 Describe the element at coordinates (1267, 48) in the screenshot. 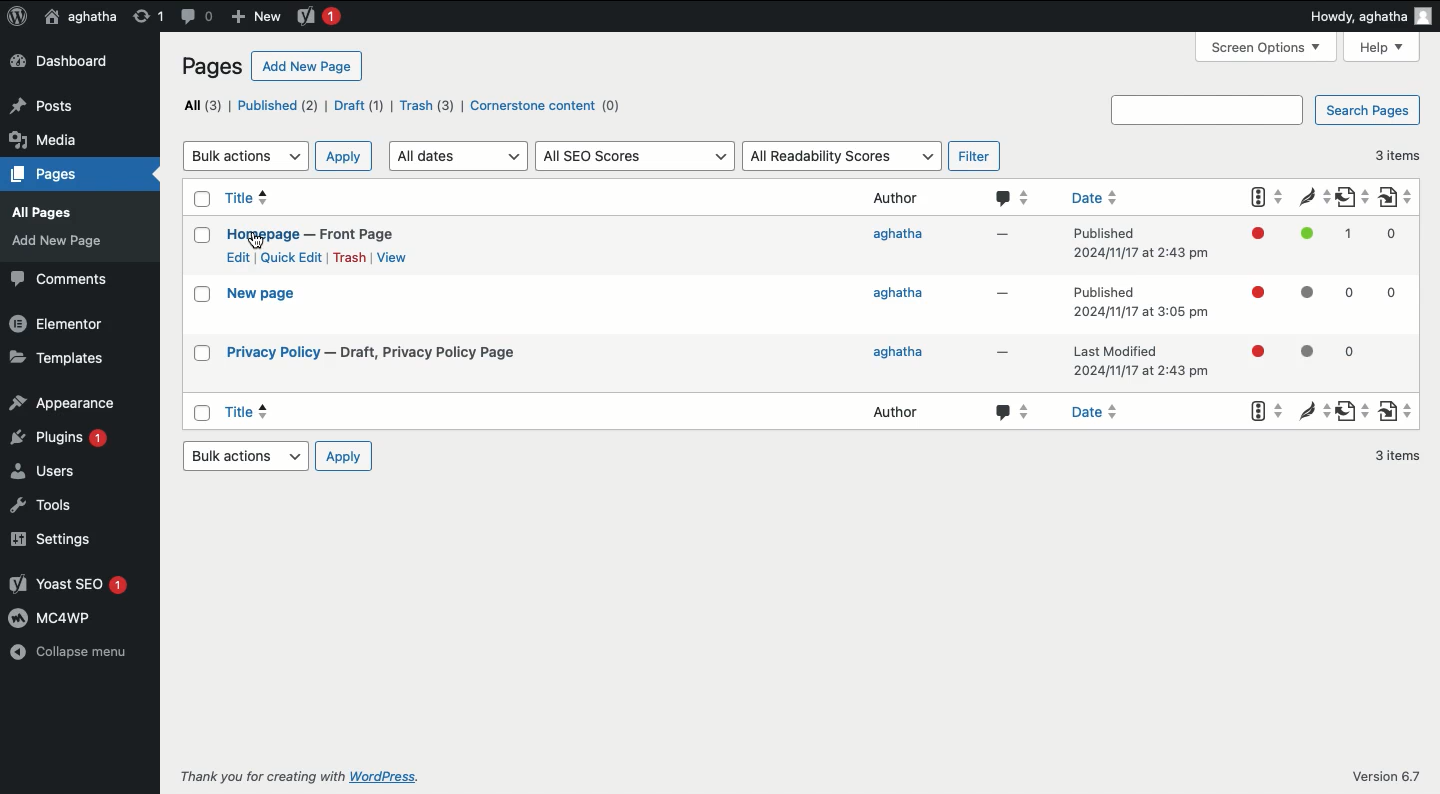

I see `Screen options` at that location.